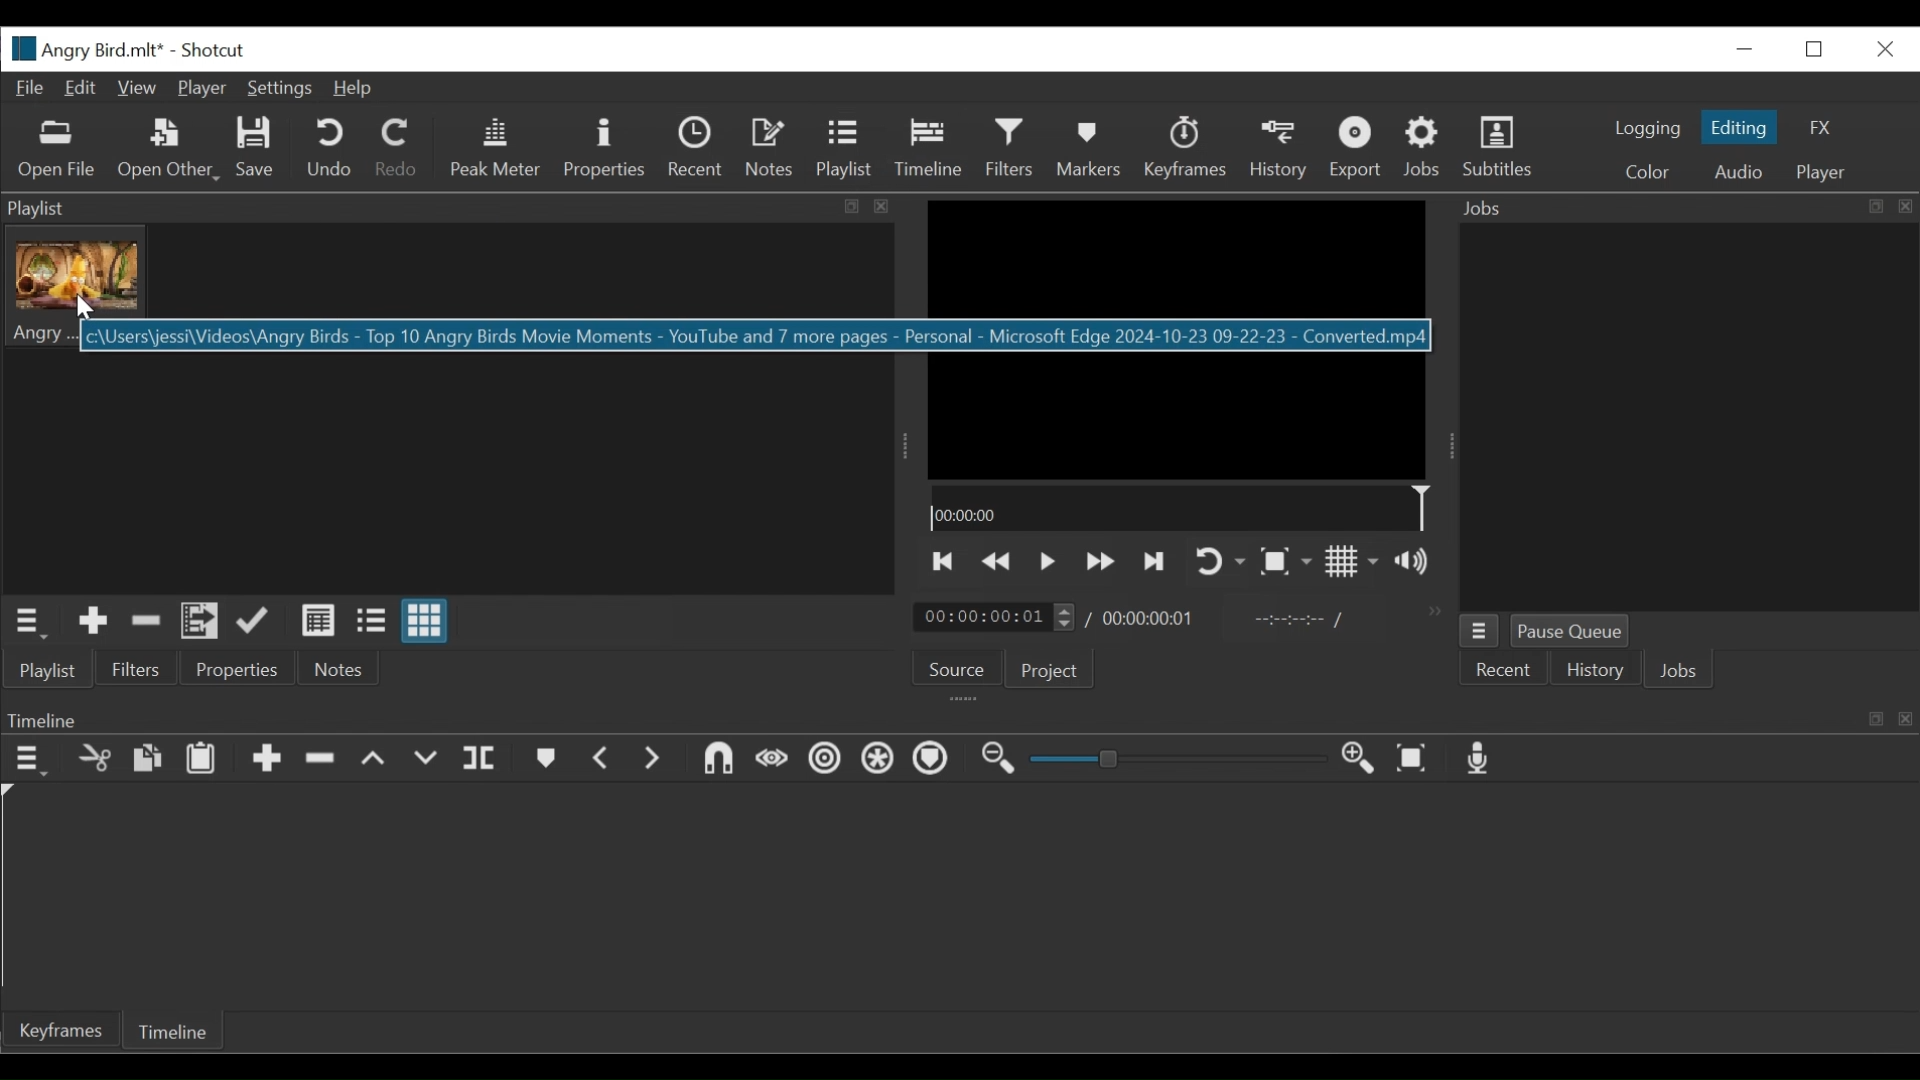 The image size is (1920, 1080). I want to click on View as icons, so click(427, 621).